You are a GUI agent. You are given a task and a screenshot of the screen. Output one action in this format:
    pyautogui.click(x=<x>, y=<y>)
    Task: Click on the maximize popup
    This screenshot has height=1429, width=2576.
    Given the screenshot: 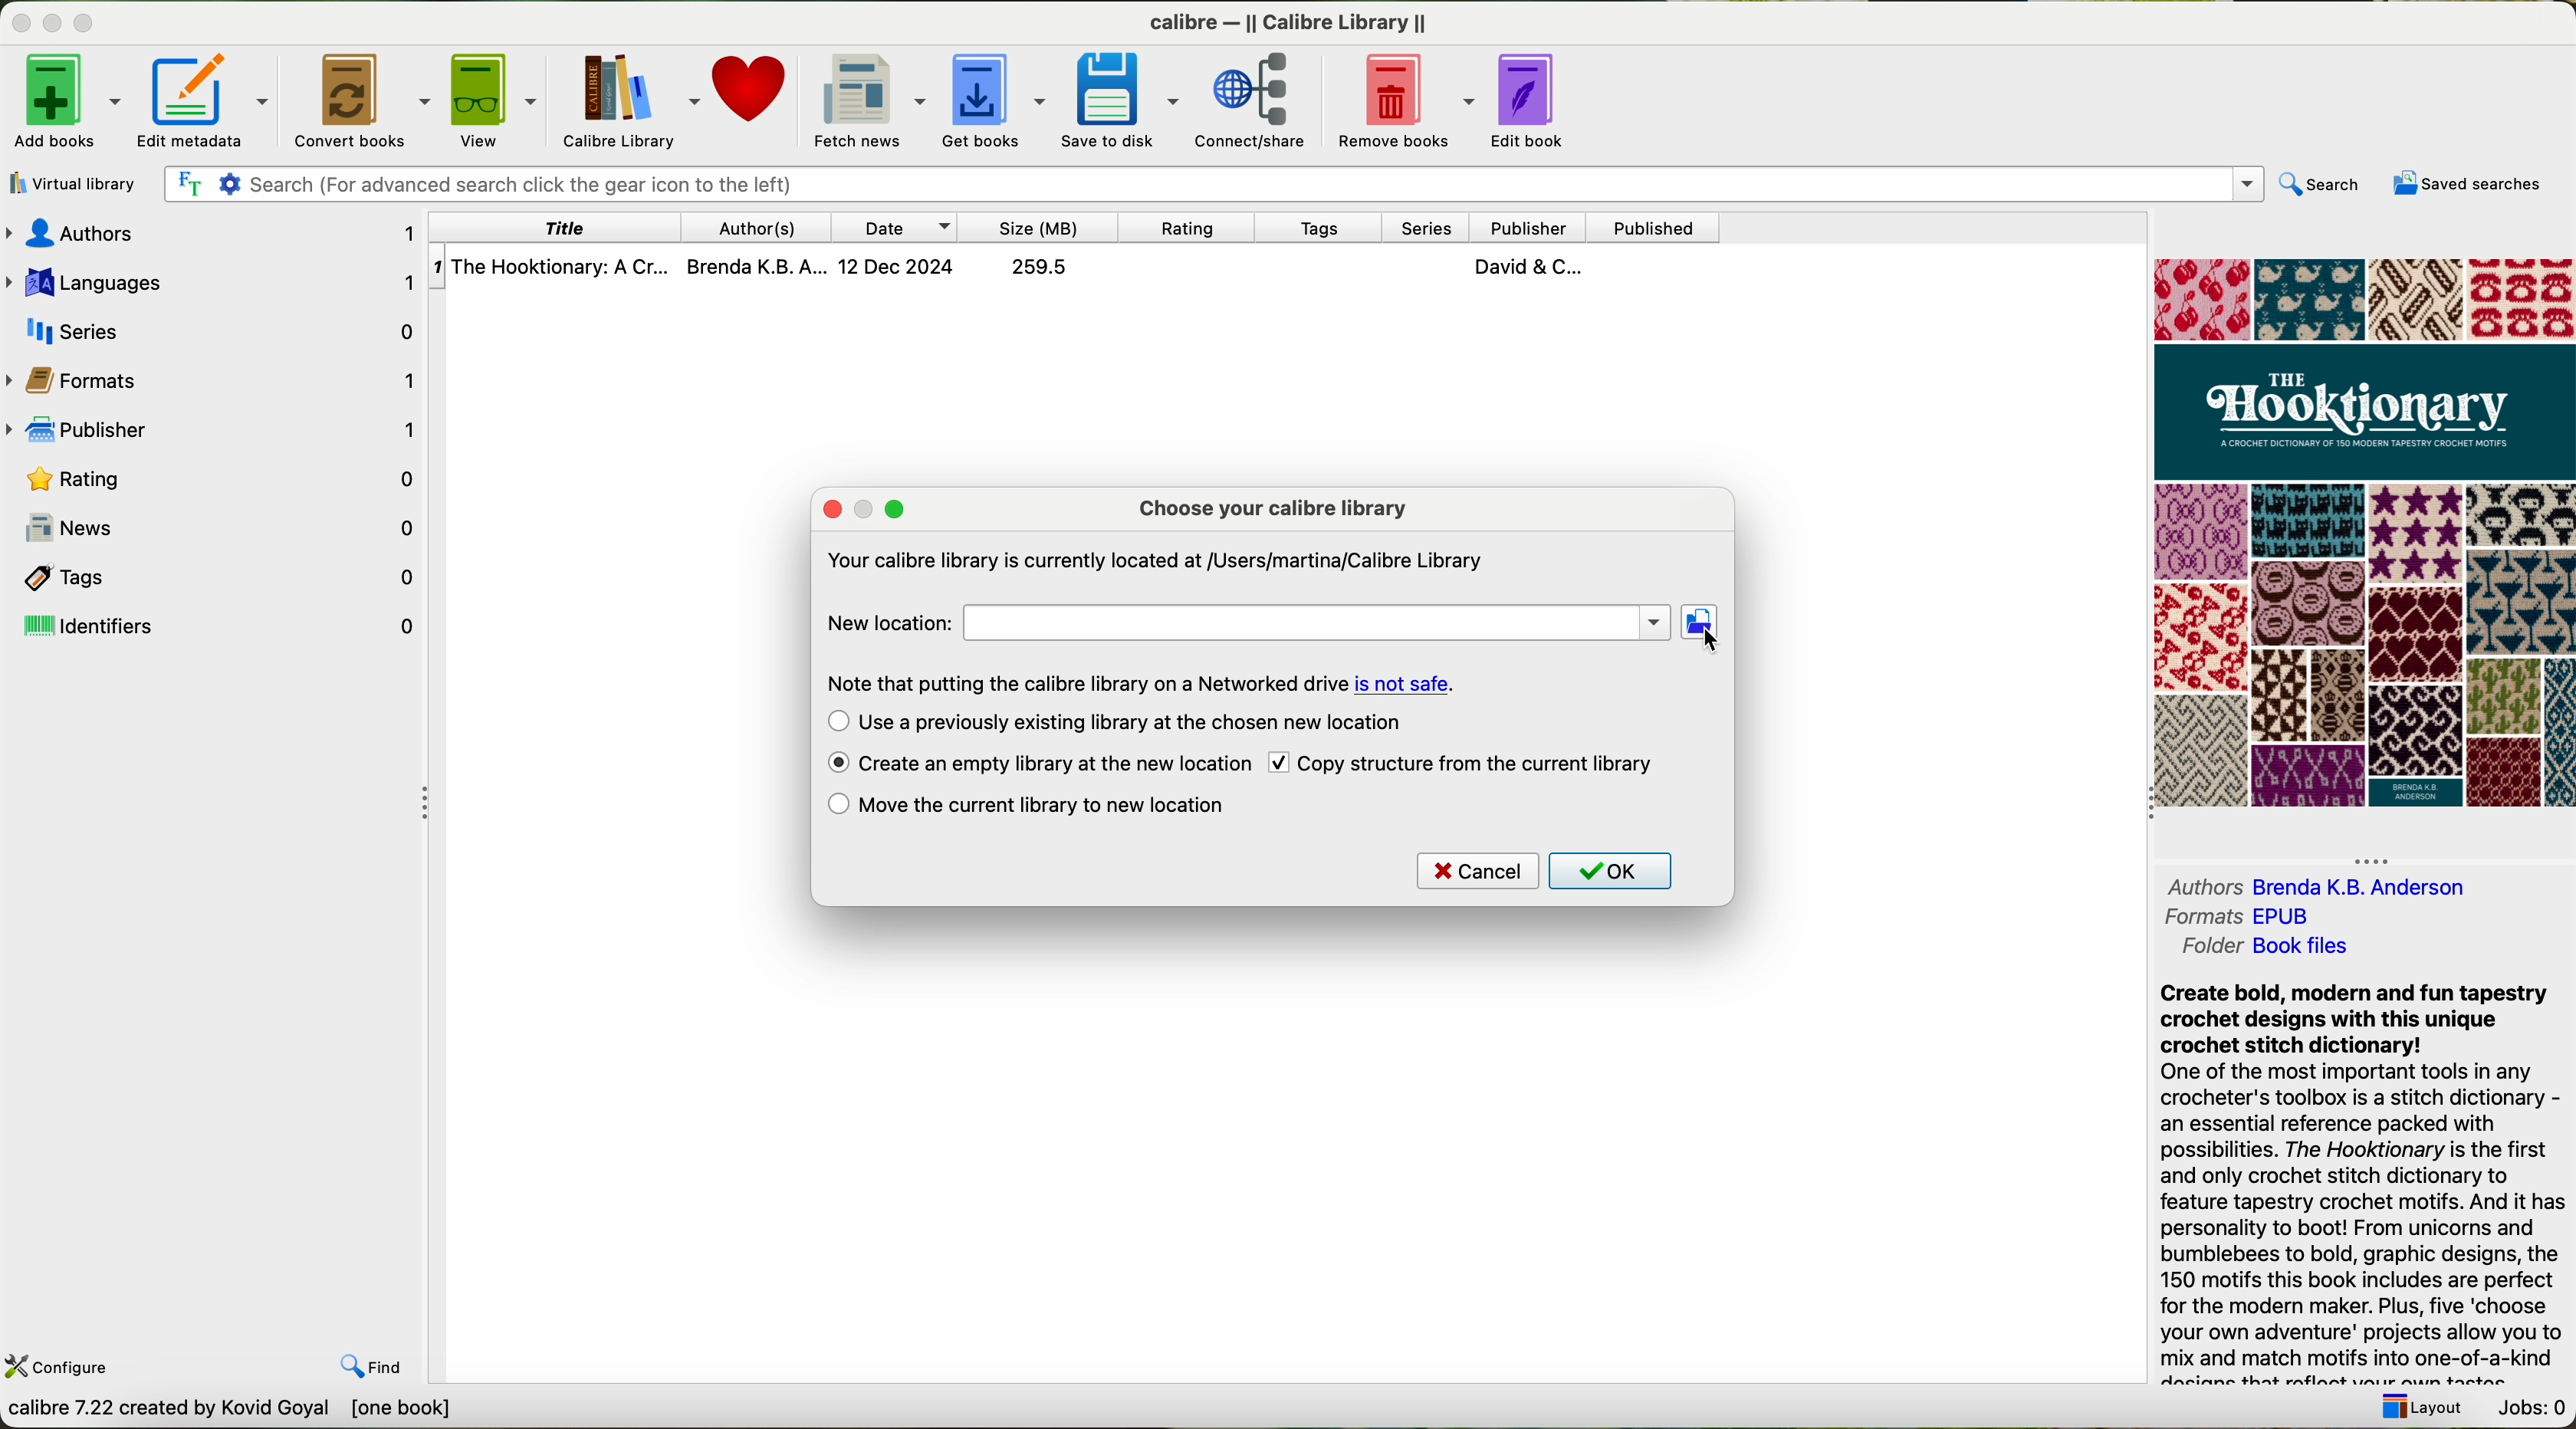 What is the action you would take?
    pyautogui.click(x=898, y=508)
    